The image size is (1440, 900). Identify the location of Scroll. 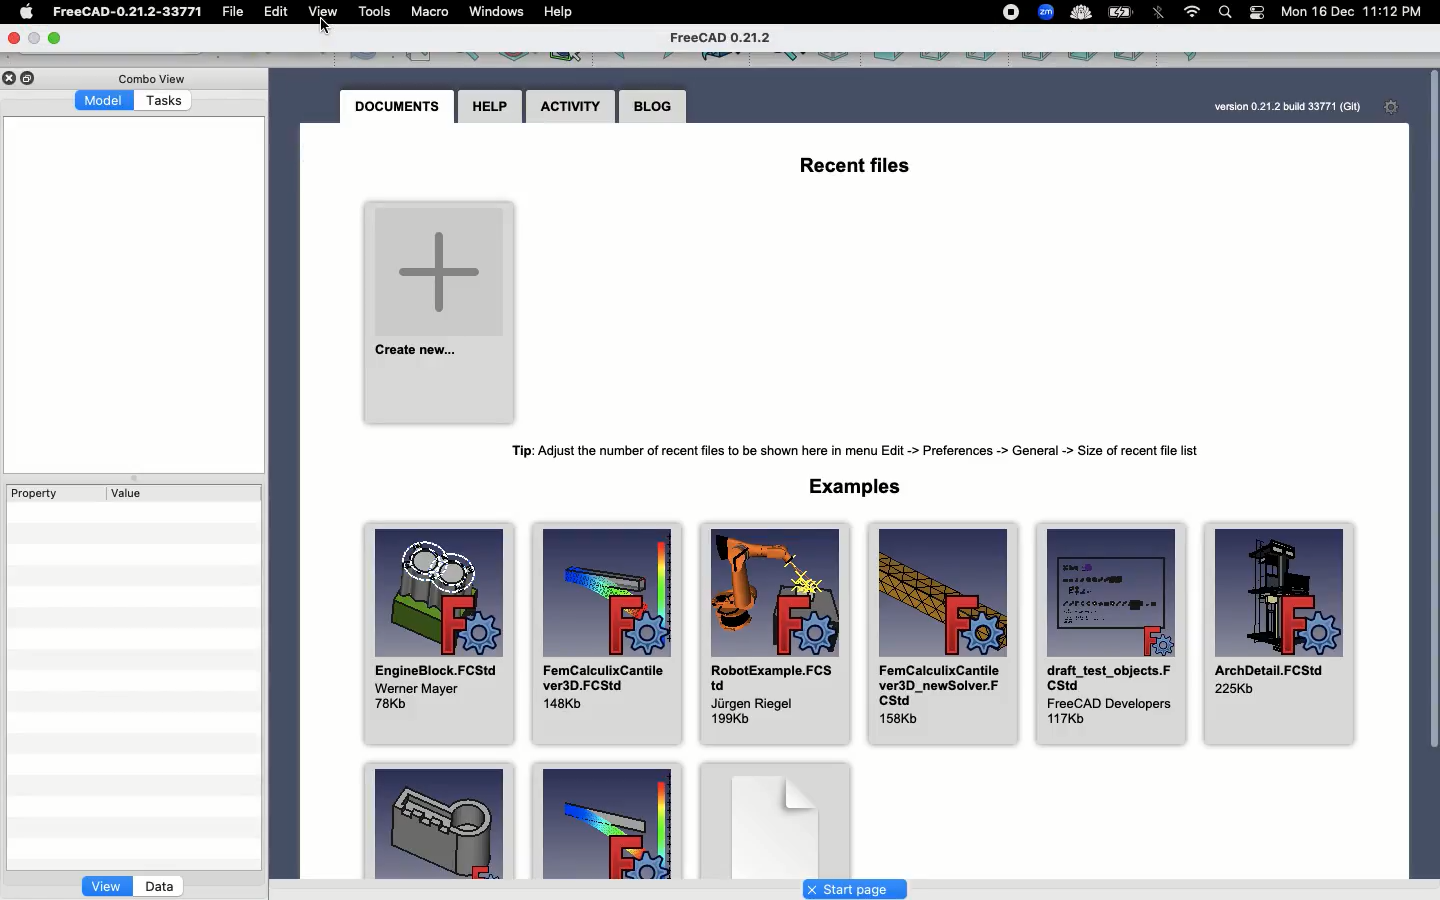
(1431, 470).